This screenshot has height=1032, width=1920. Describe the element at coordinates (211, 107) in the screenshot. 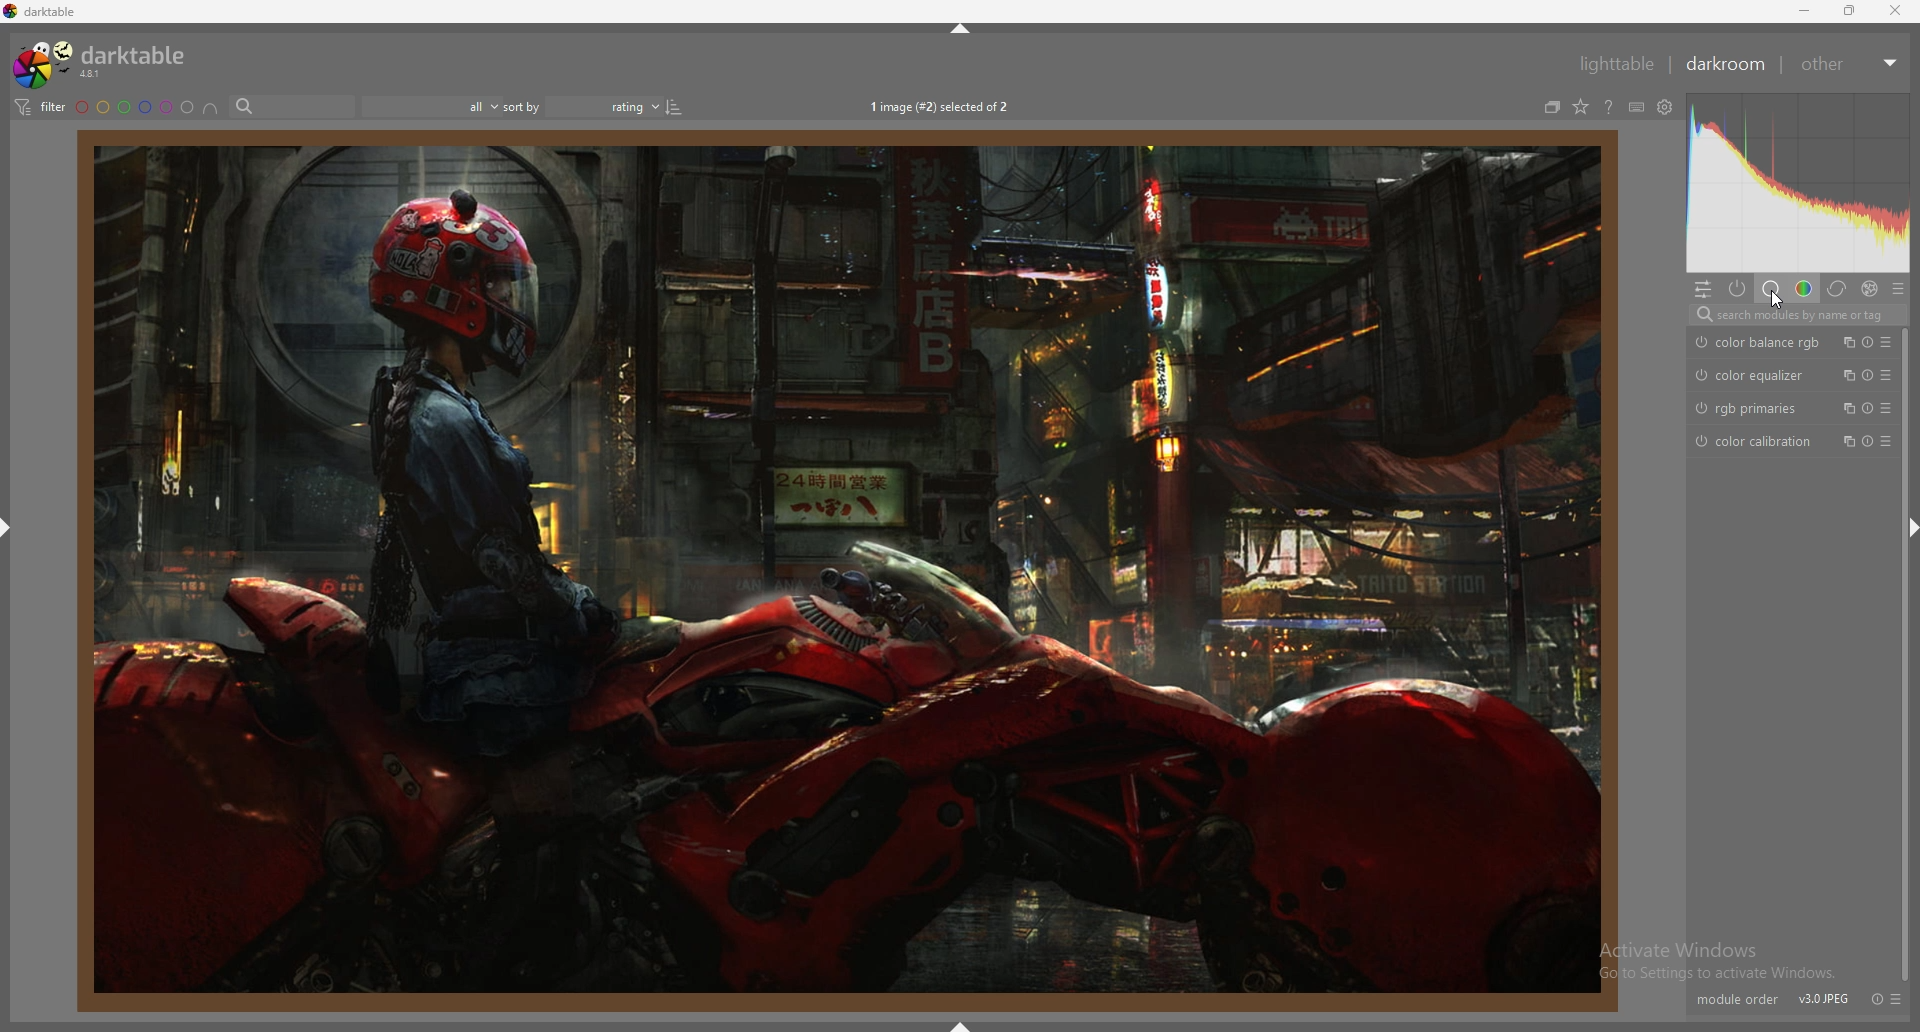

I see `include color labels` at that location.